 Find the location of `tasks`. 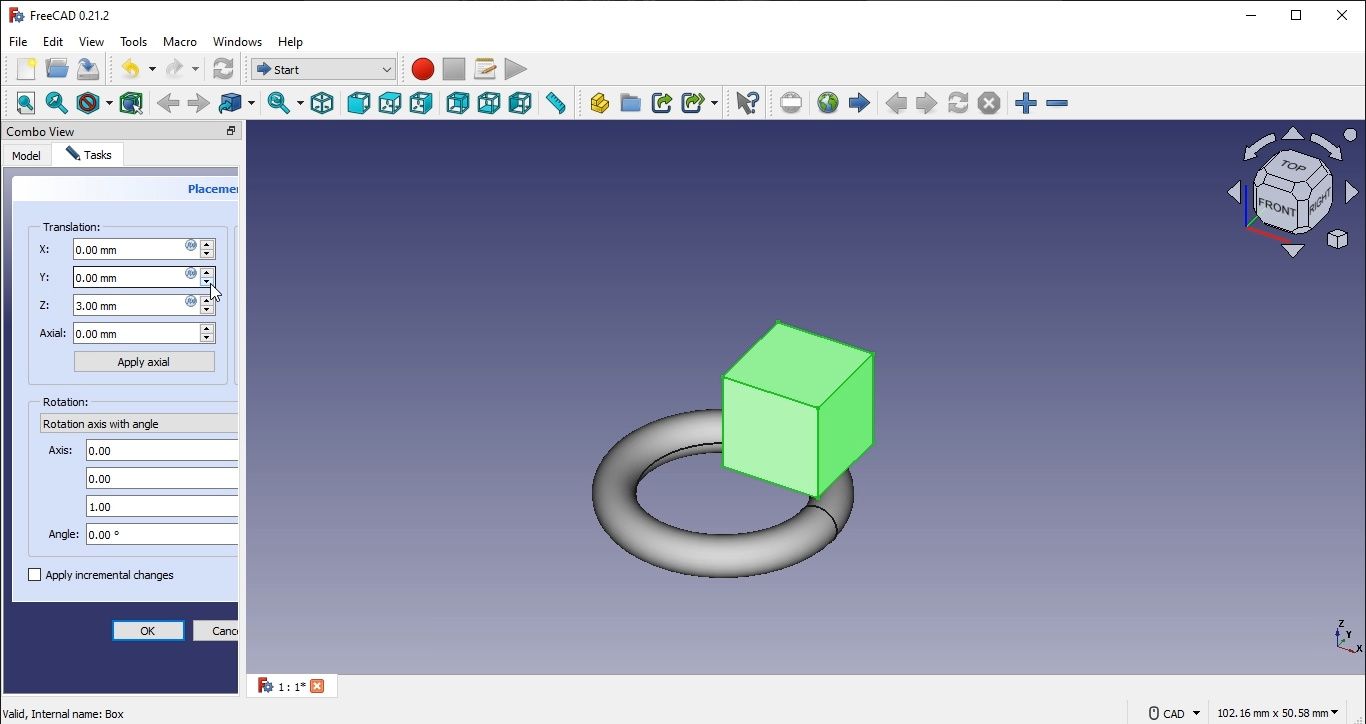

tasks is located at coordinates (88, 154).